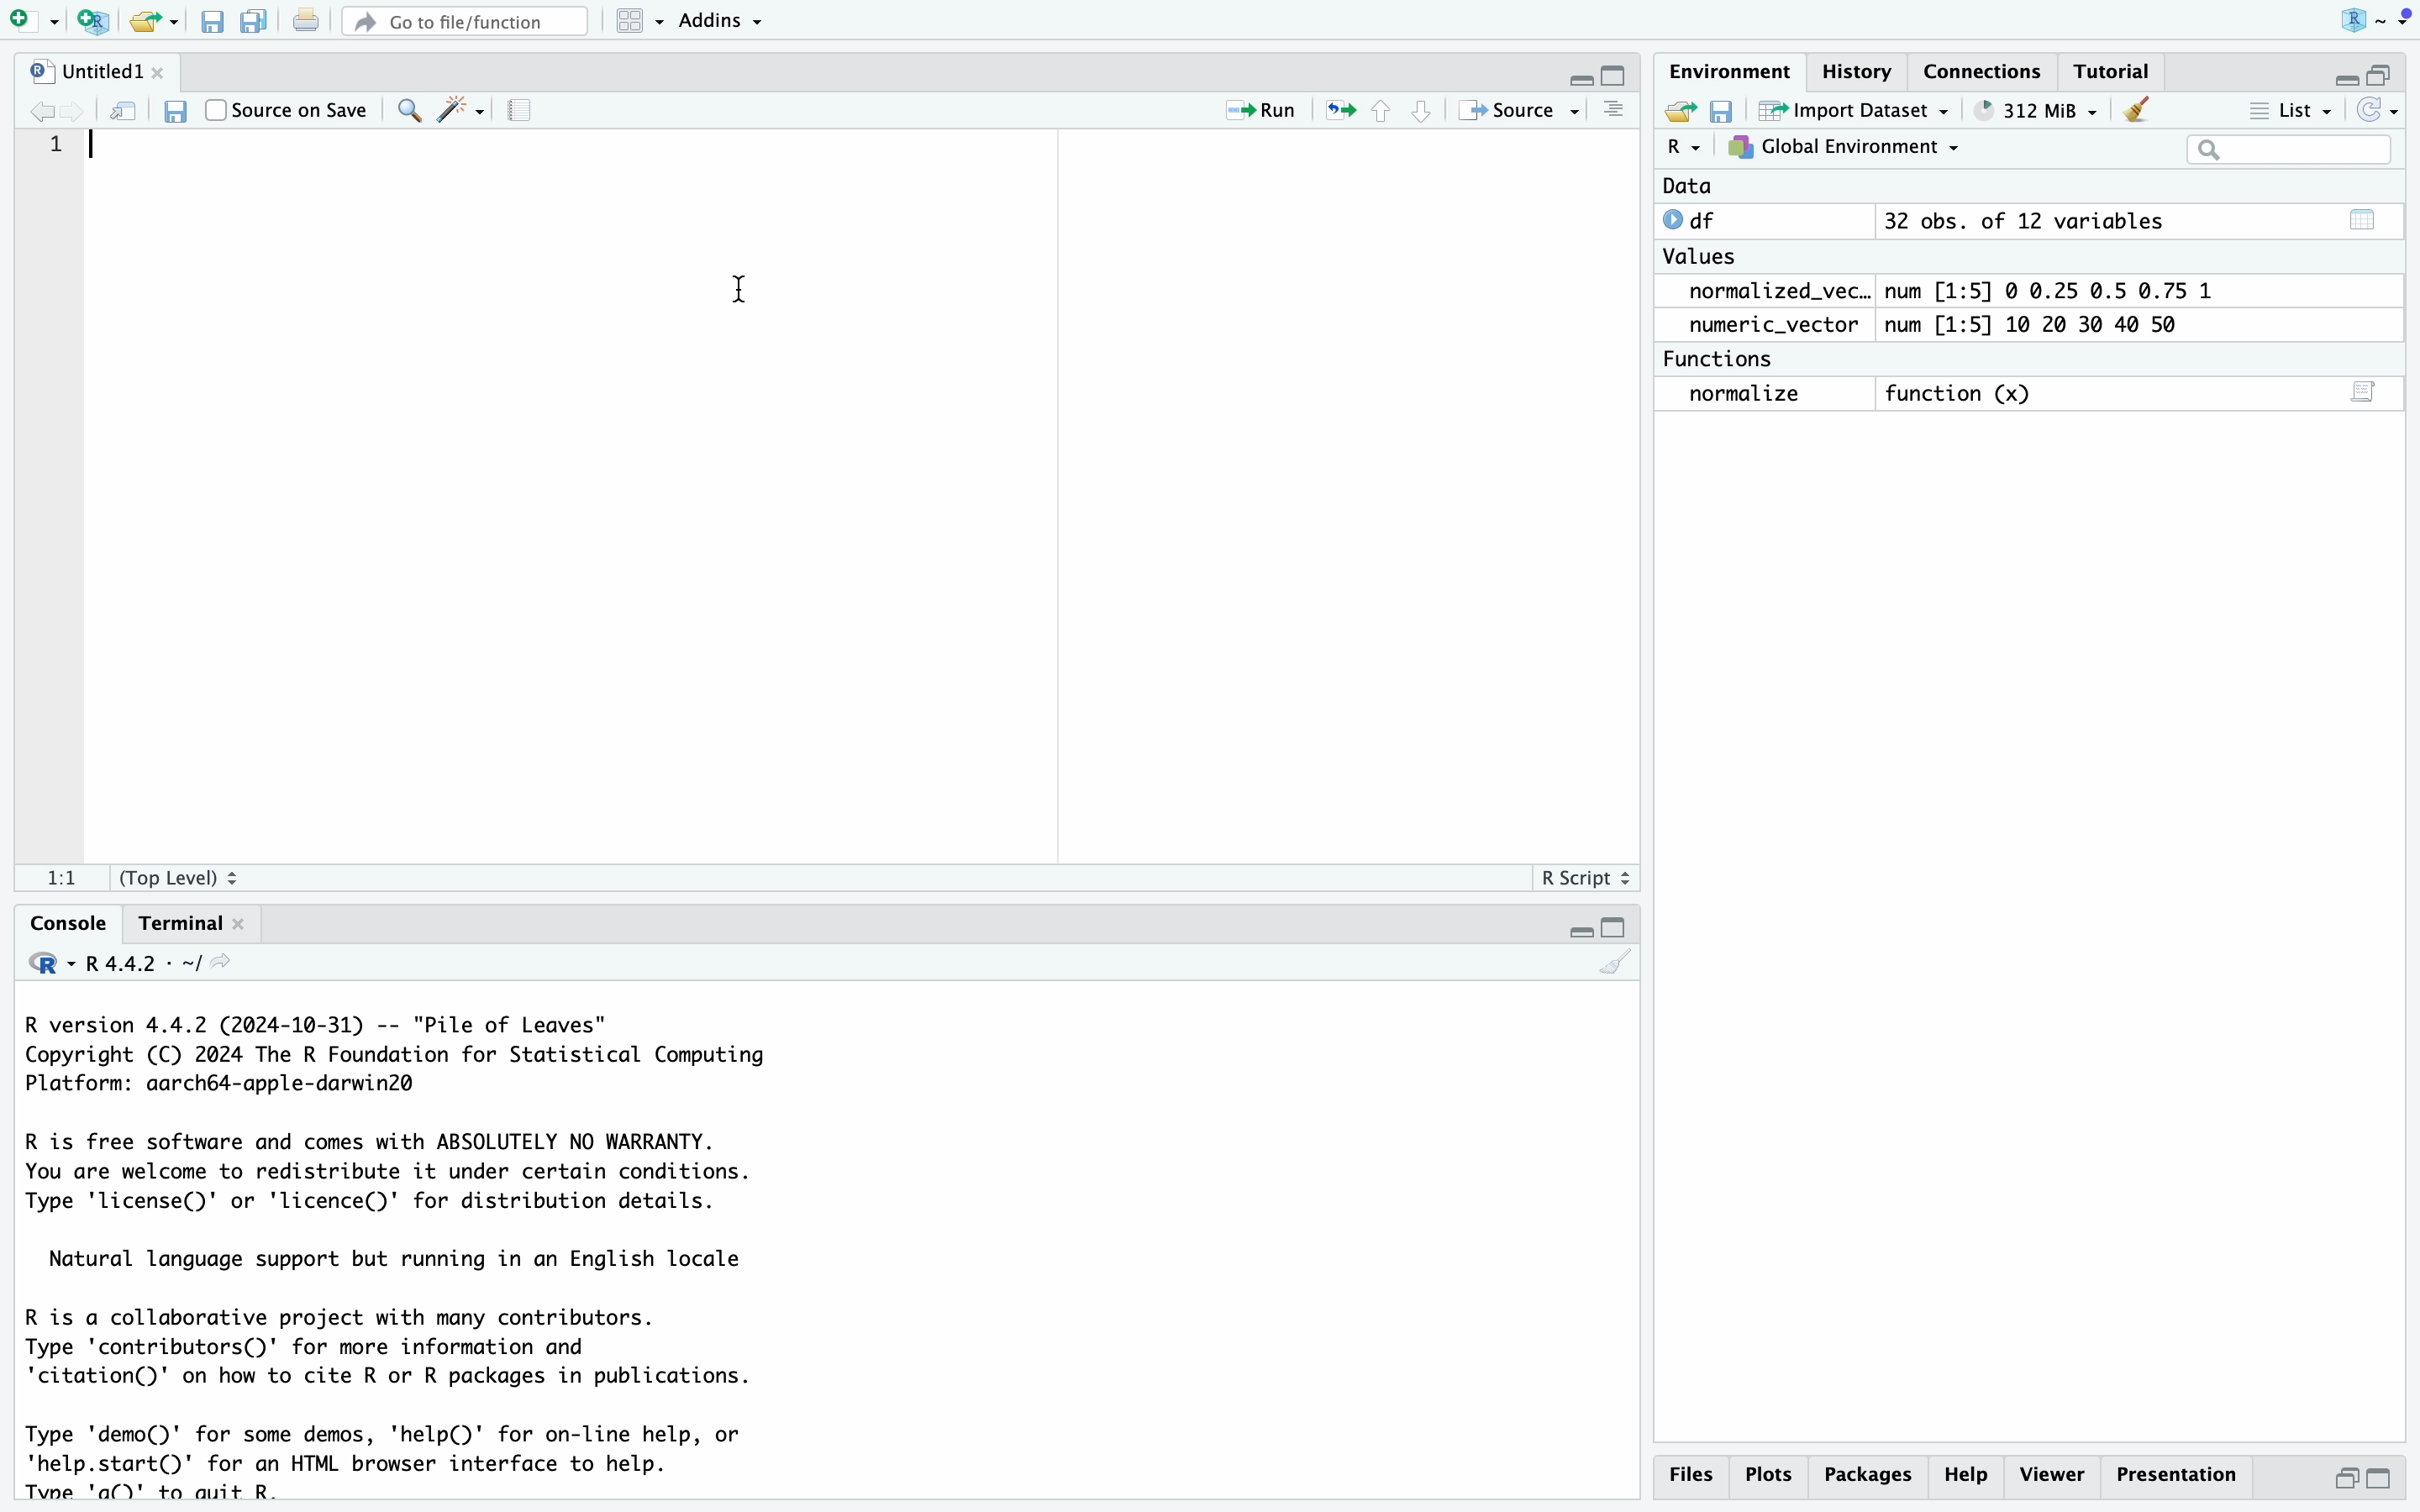 The image size is (2420, 1512). Describe the element at coordinates (207, 23) in the screenshot. I see `File` at that location.